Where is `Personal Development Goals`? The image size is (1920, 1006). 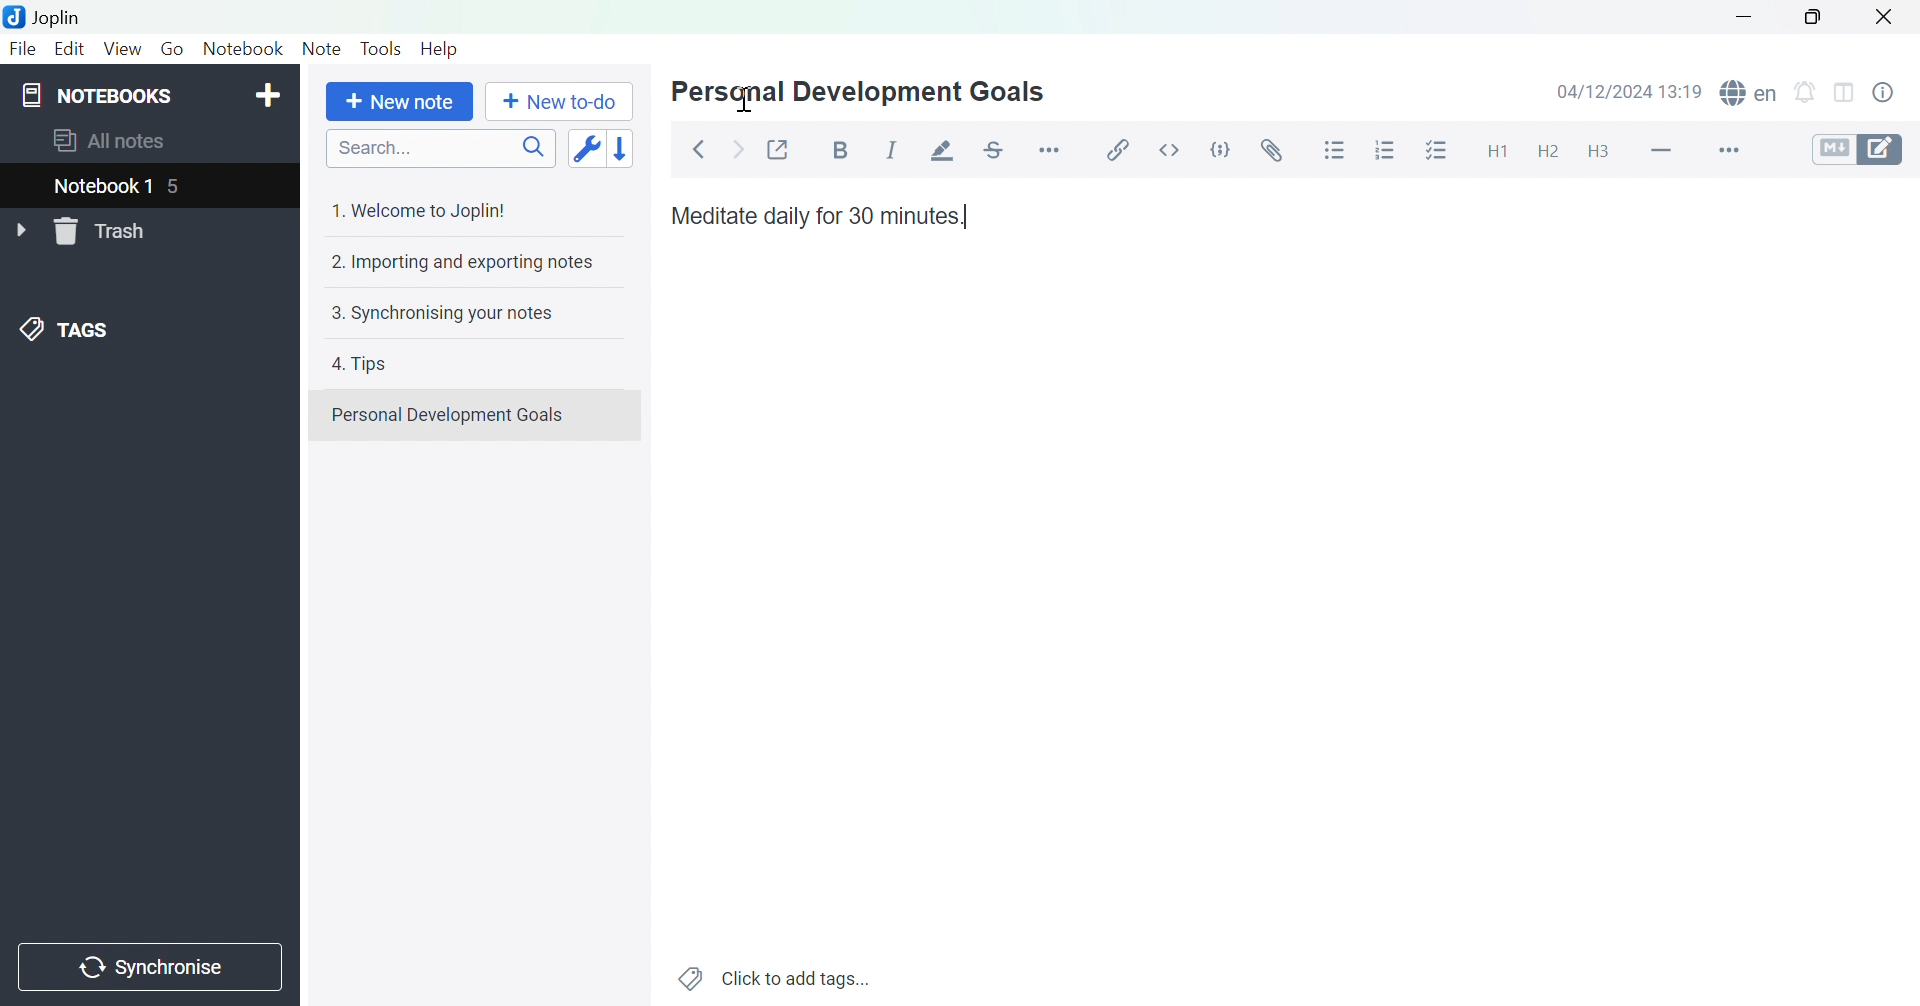 Personal Development Goals is located at coordinates (869, 91).